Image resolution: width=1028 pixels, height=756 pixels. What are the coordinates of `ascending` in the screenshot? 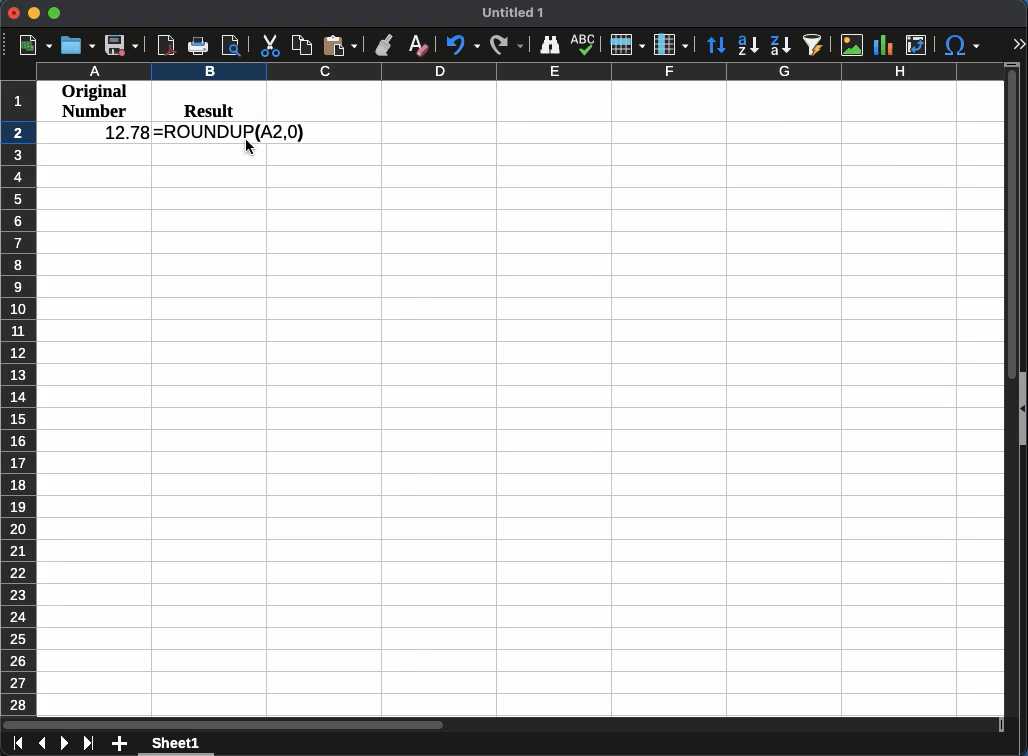 It's located at (748, 45).